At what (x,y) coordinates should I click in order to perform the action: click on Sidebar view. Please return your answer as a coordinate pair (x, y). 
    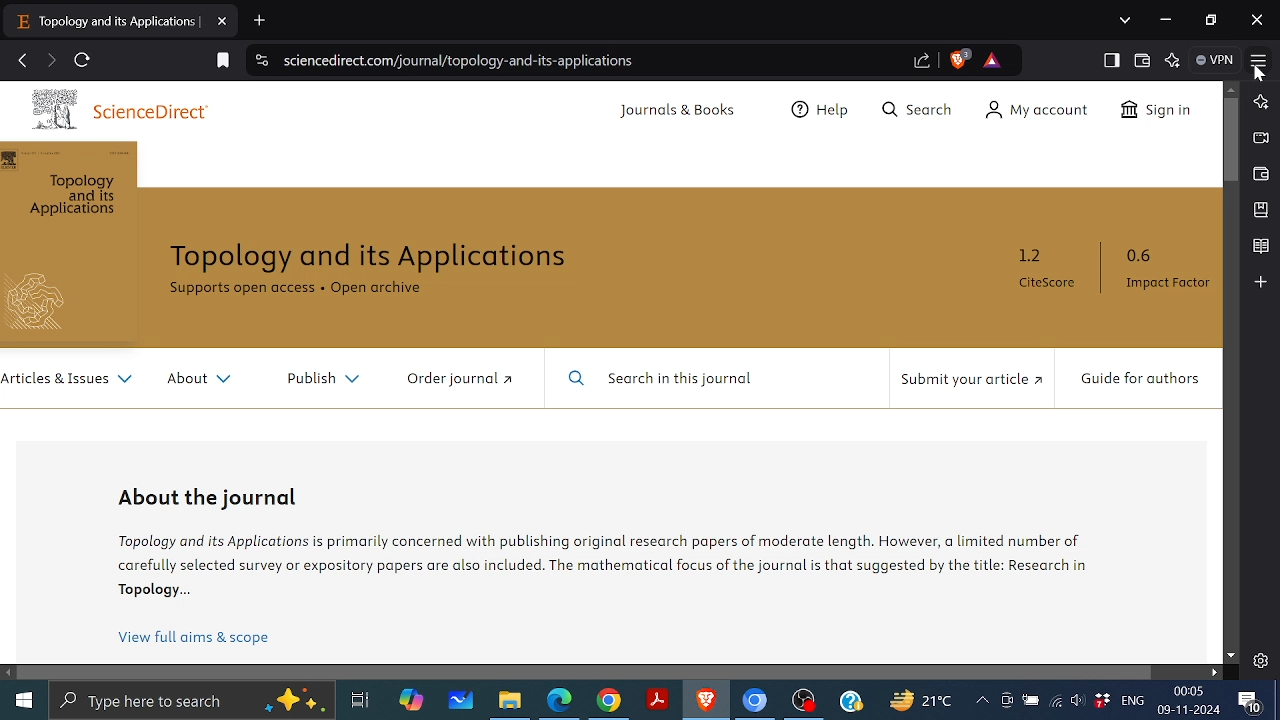
    Looking at the image, I should click on (1114, 61).